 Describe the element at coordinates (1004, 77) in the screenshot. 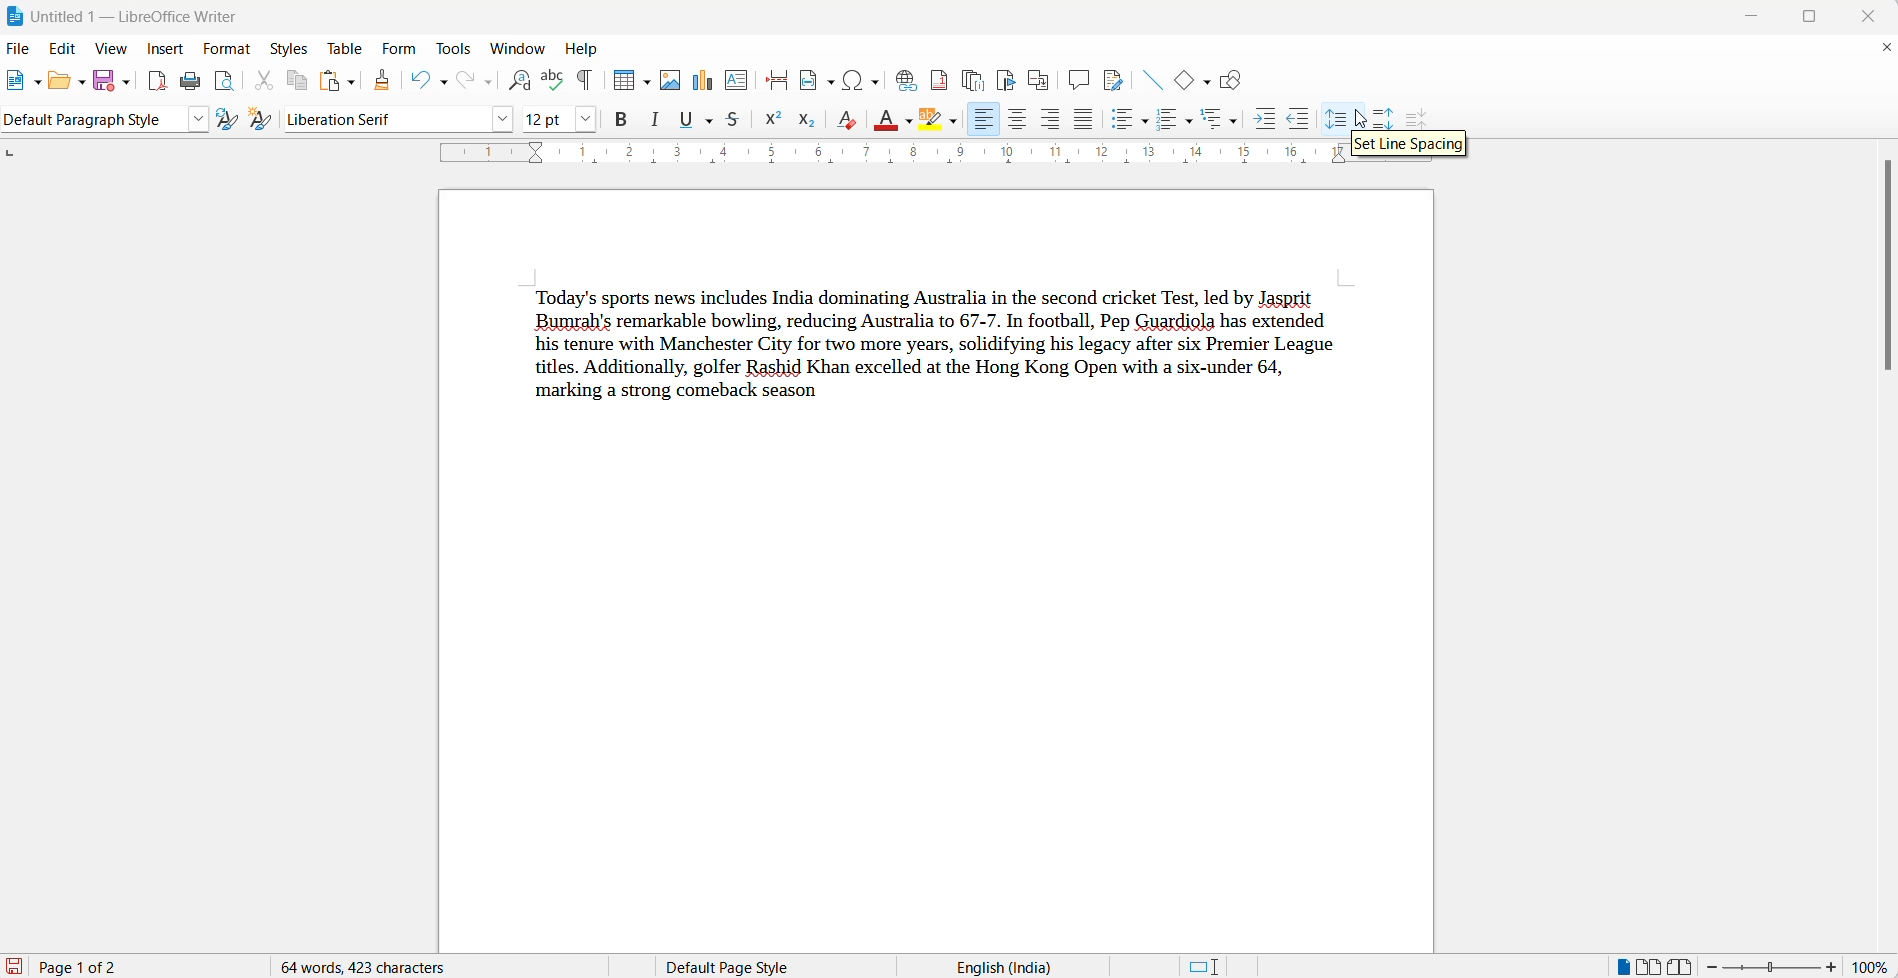

I see `insert bookmark` at that location.